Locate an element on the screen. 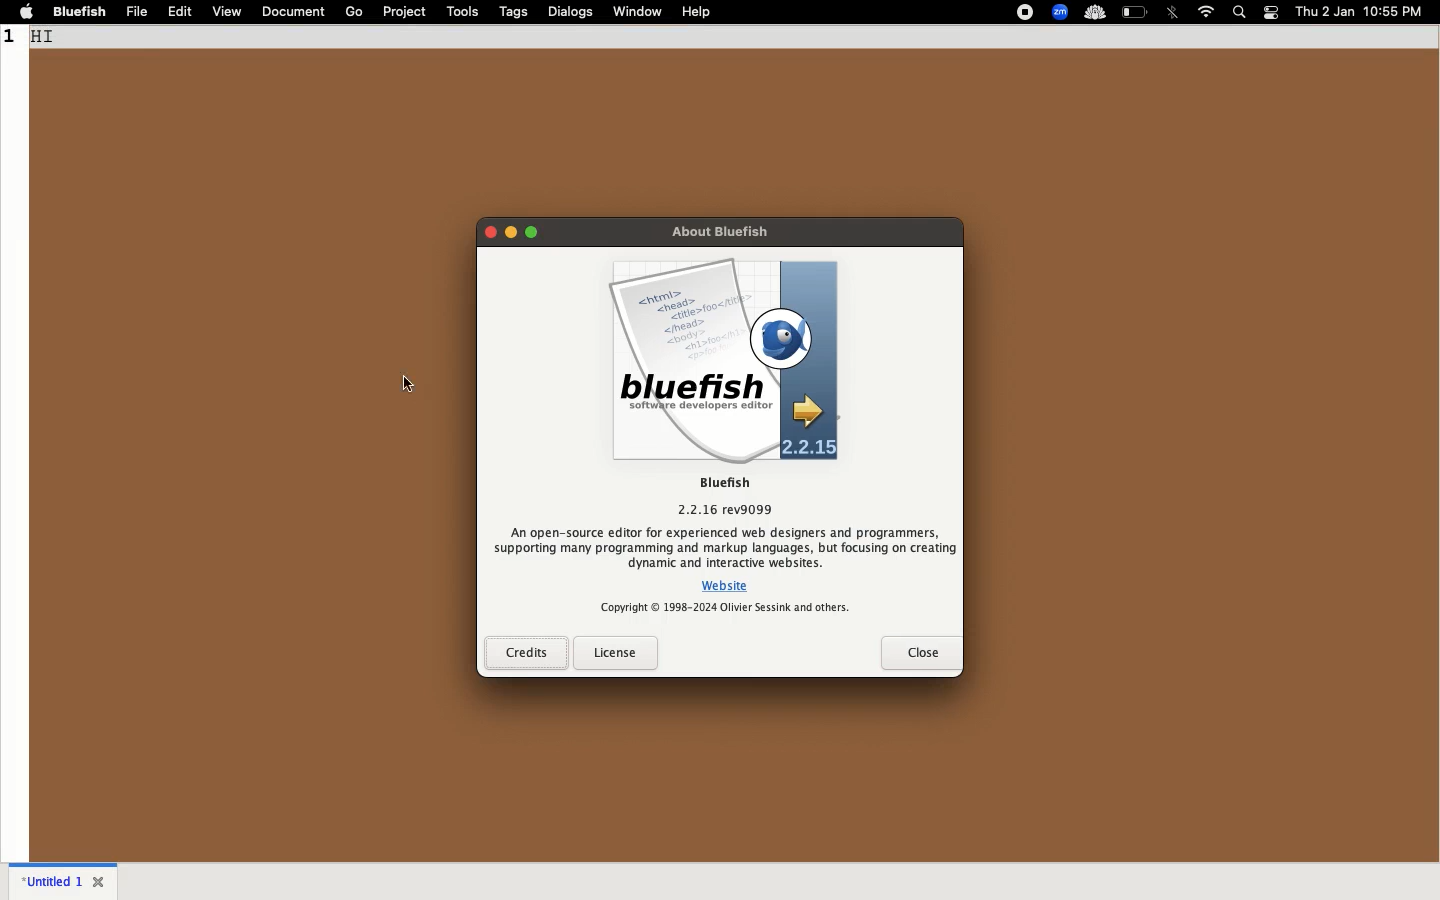 The height and width of the screenshot is (900, 1440). tags is located at coordinates (516, 12).